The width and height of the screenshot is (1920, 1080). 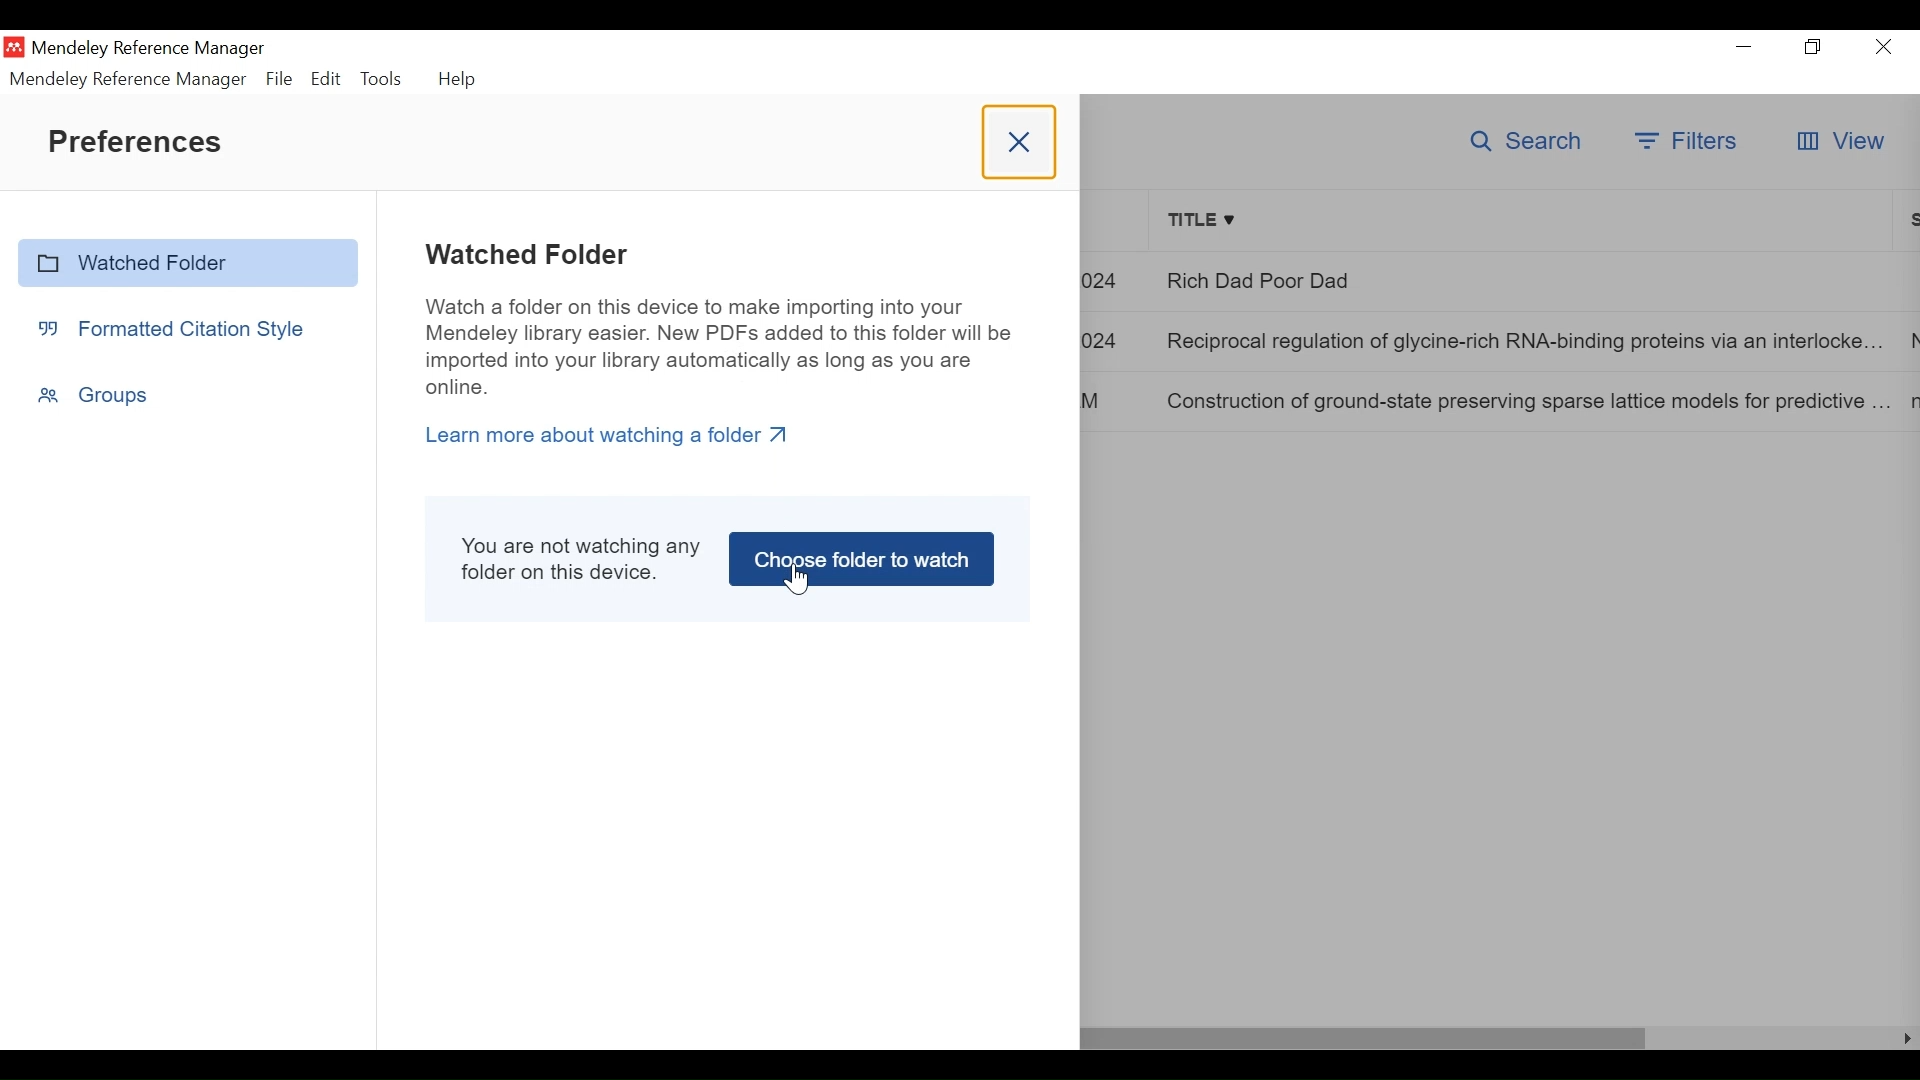 What do you see at coordinates (381, 80) in the screenshot?
I see `Tools` at bounding box center [381, 80].